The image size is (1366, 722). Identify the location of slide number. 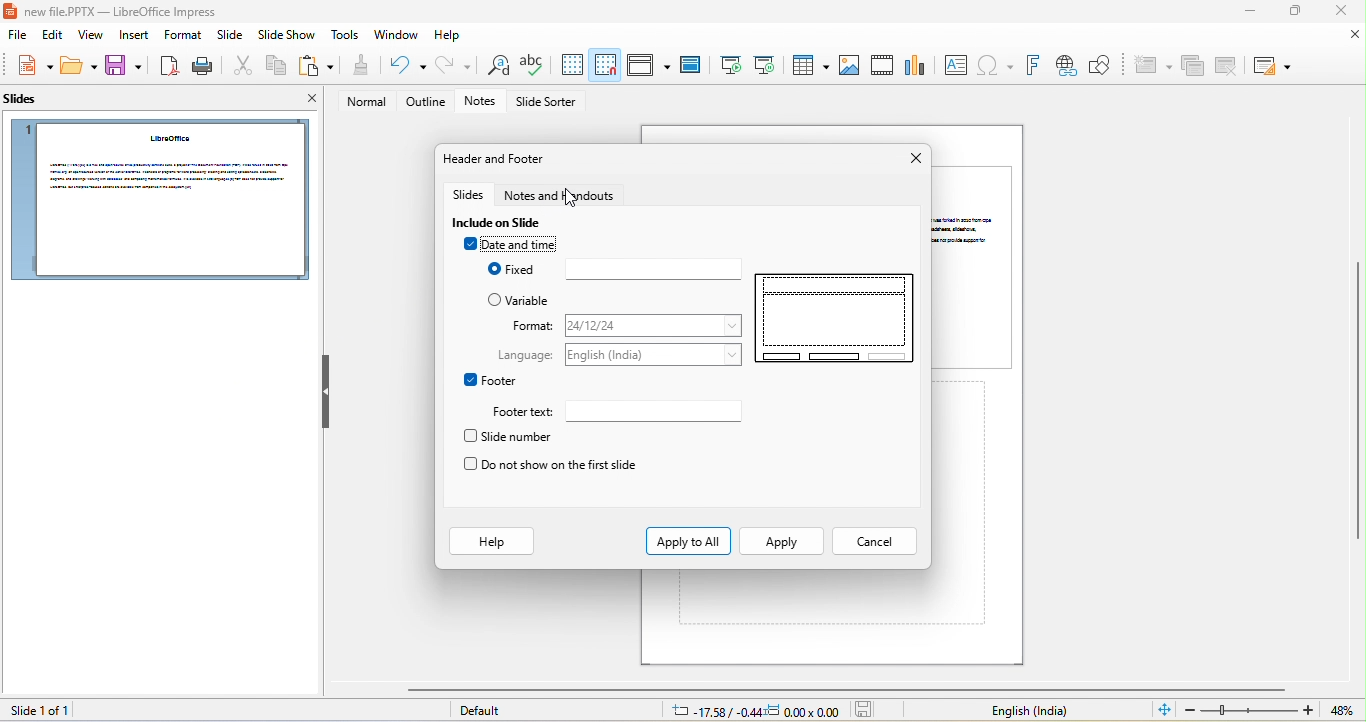
(513, 436).